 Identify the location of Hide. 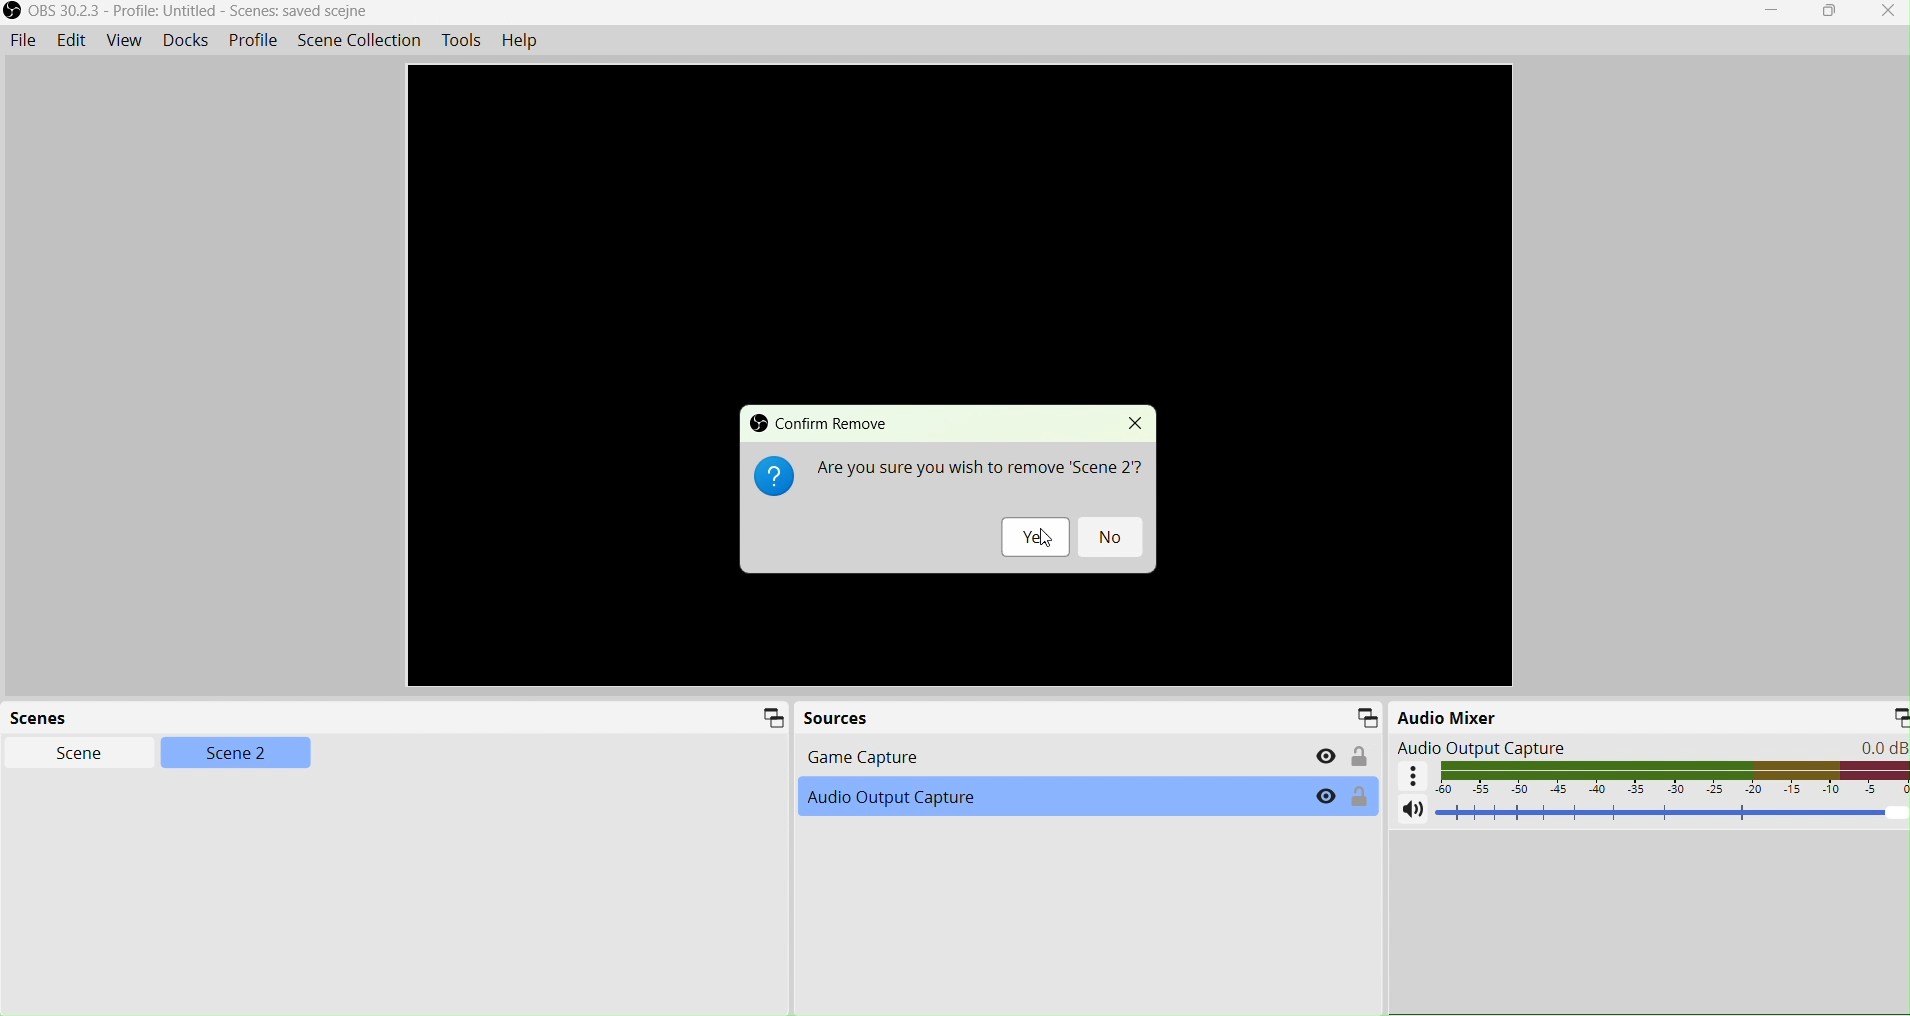
(1327, 754).